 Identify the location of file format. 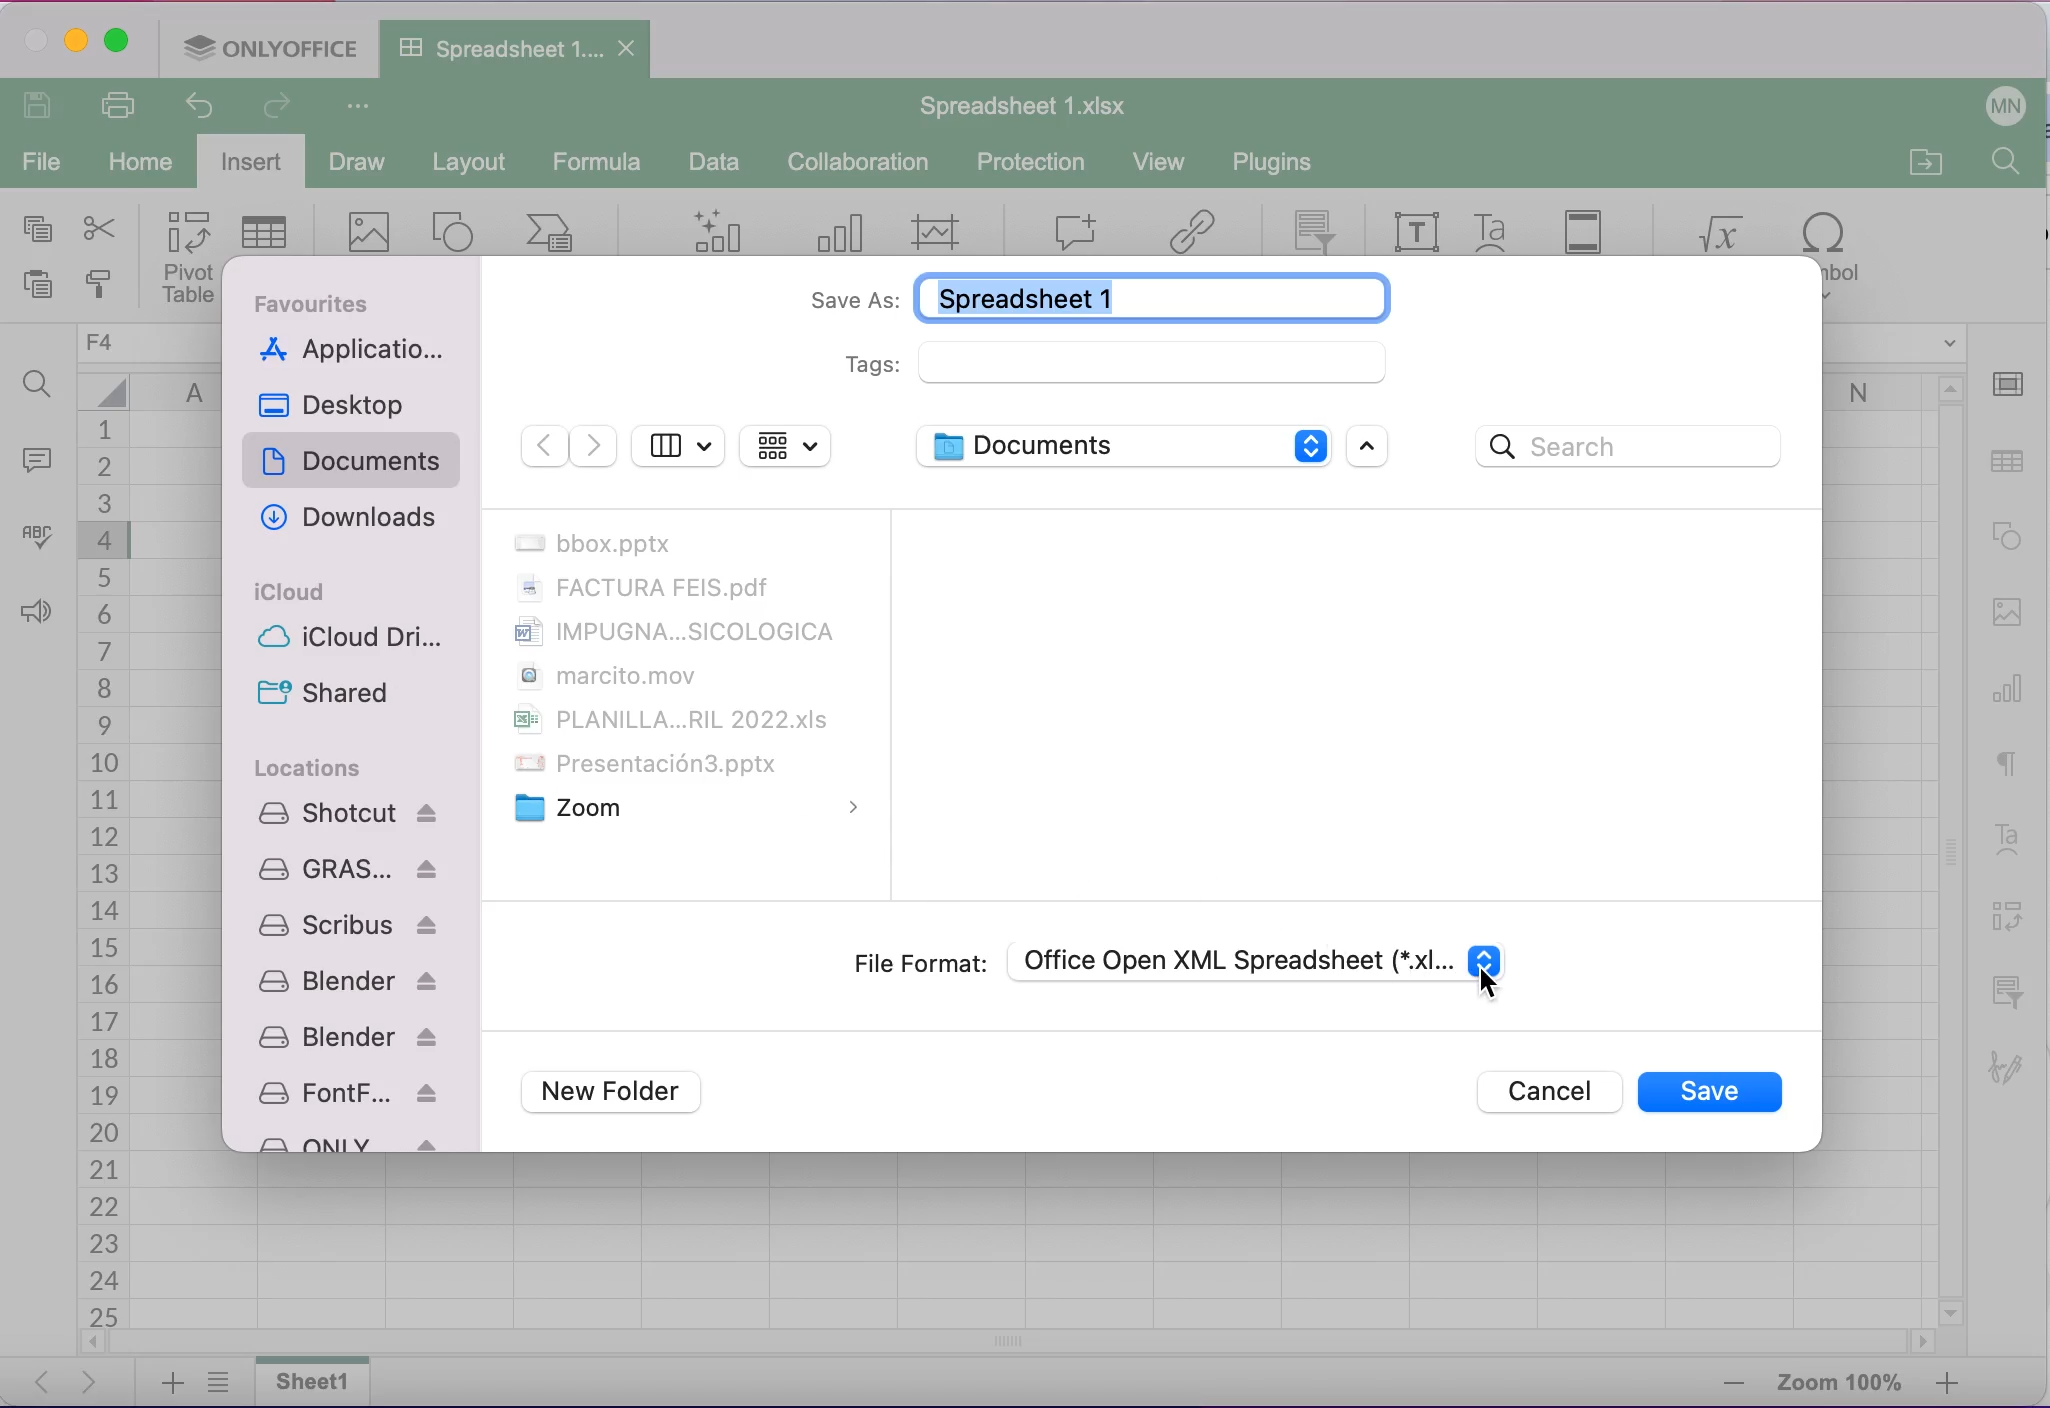
(917, 963).